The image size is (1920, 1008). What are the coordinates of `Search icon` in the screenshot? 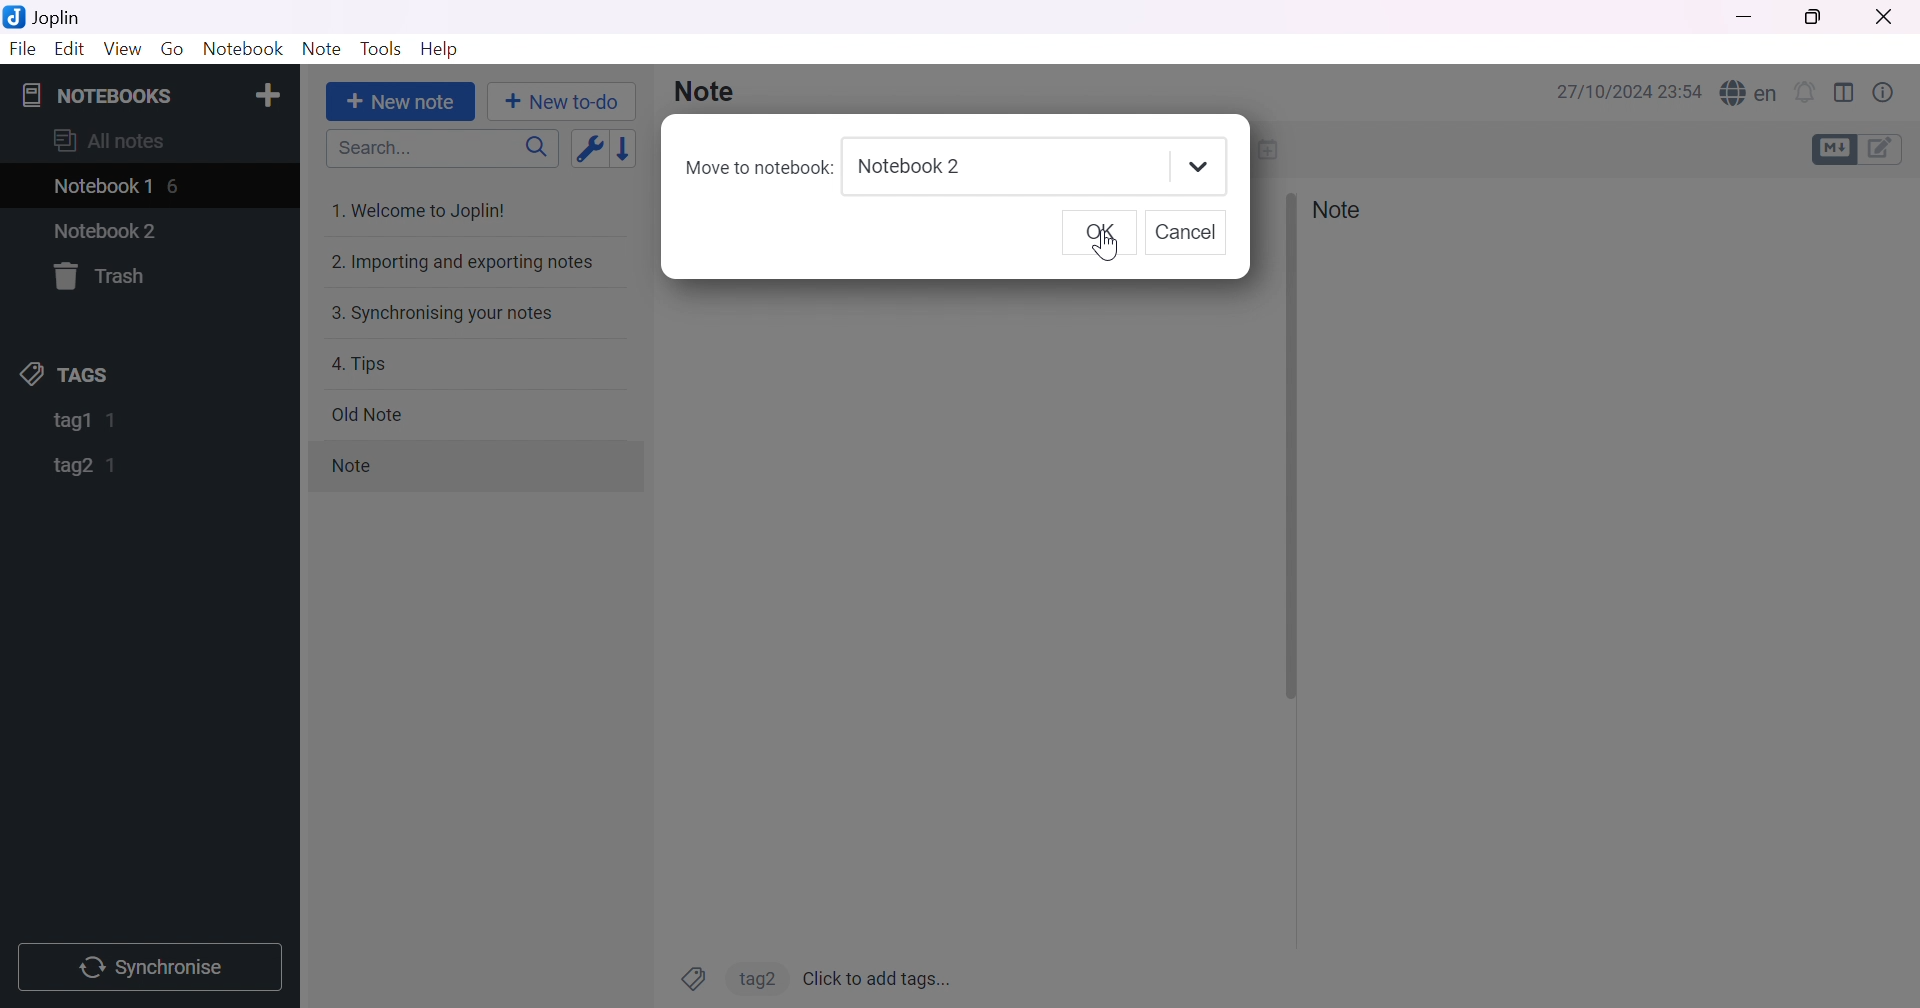 It's located at (531, 150).